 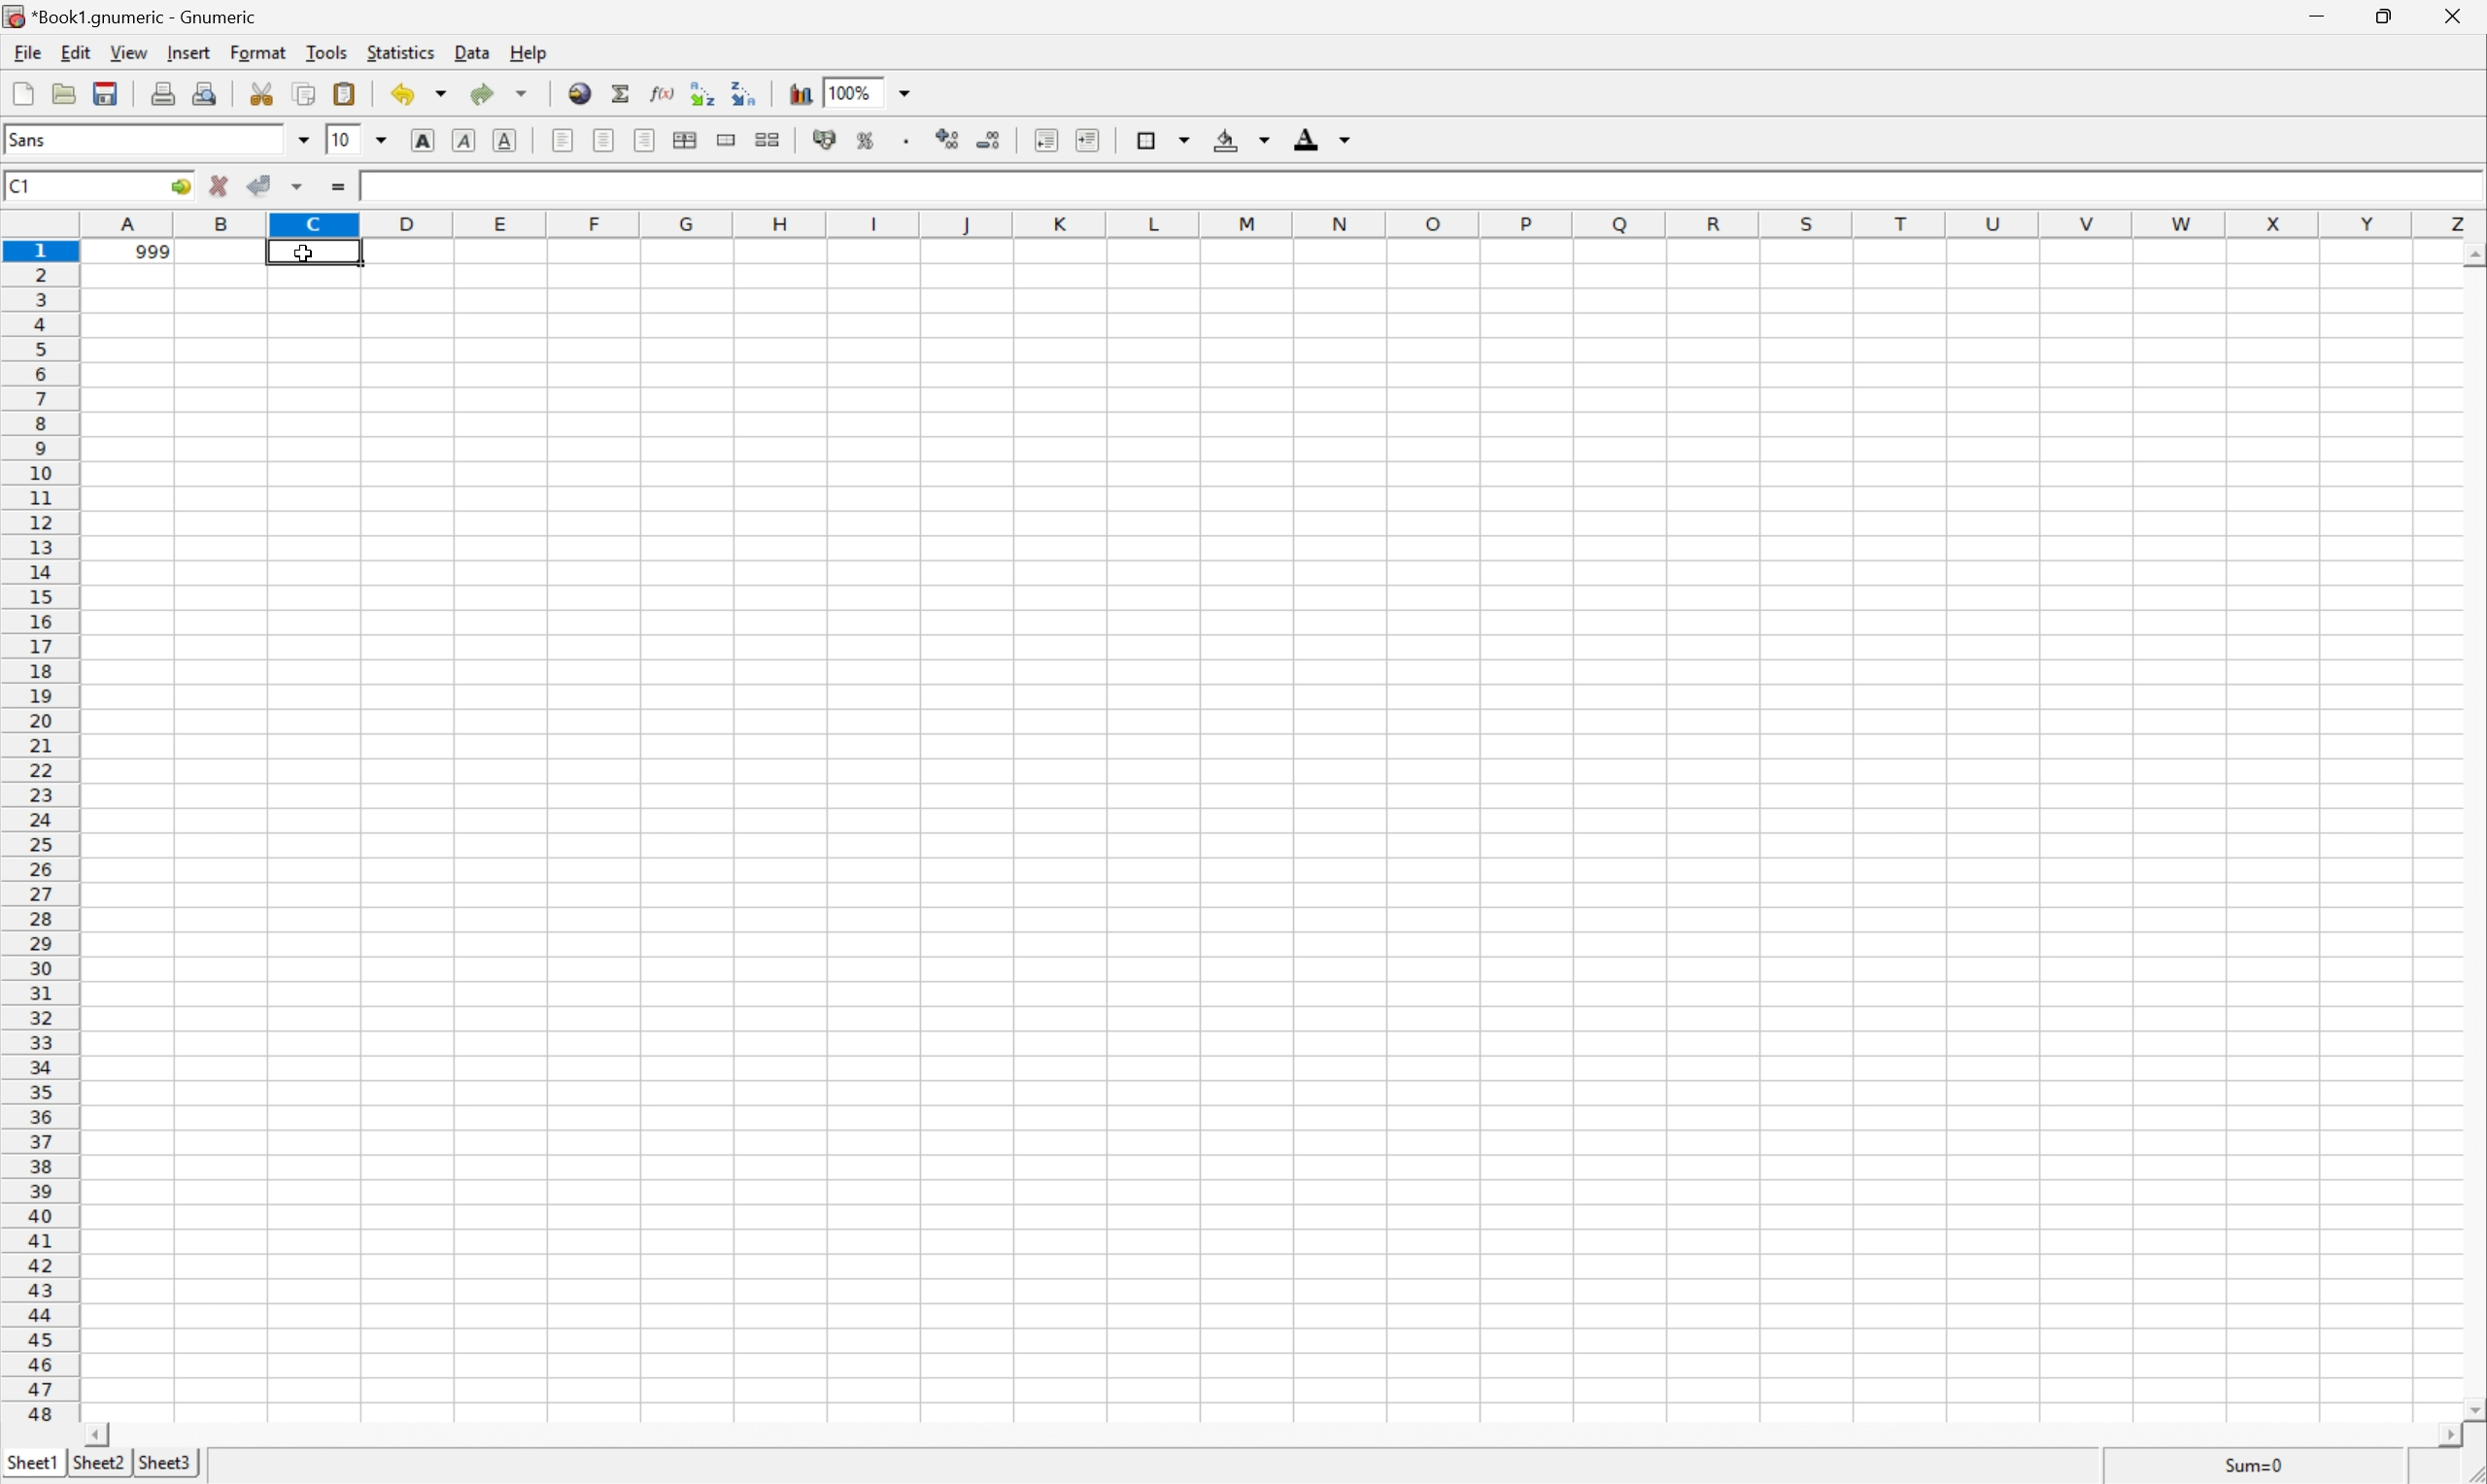 What do you see at coordinates (263, 99) in the screenshot?
I see `cut` at bounding box center [263, 99].